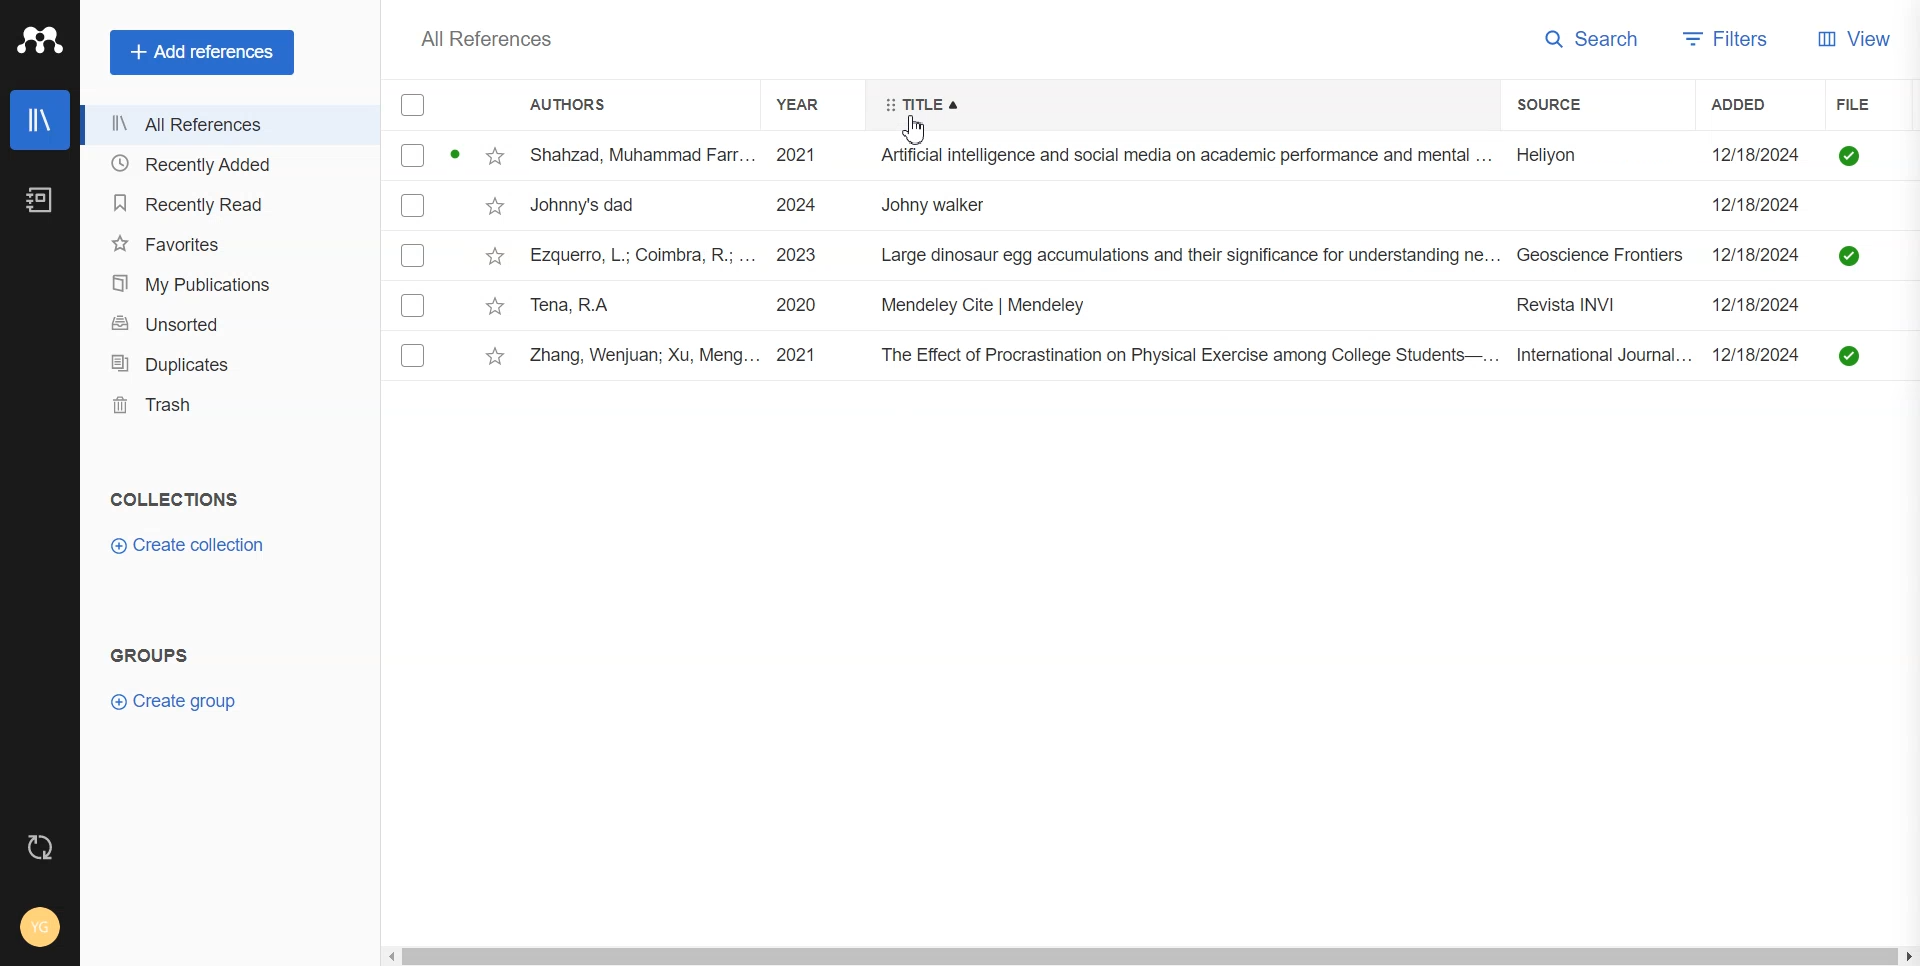  Describe the element at coordinates (229, 244) in the screenshot. I see `Favorites` at that location.